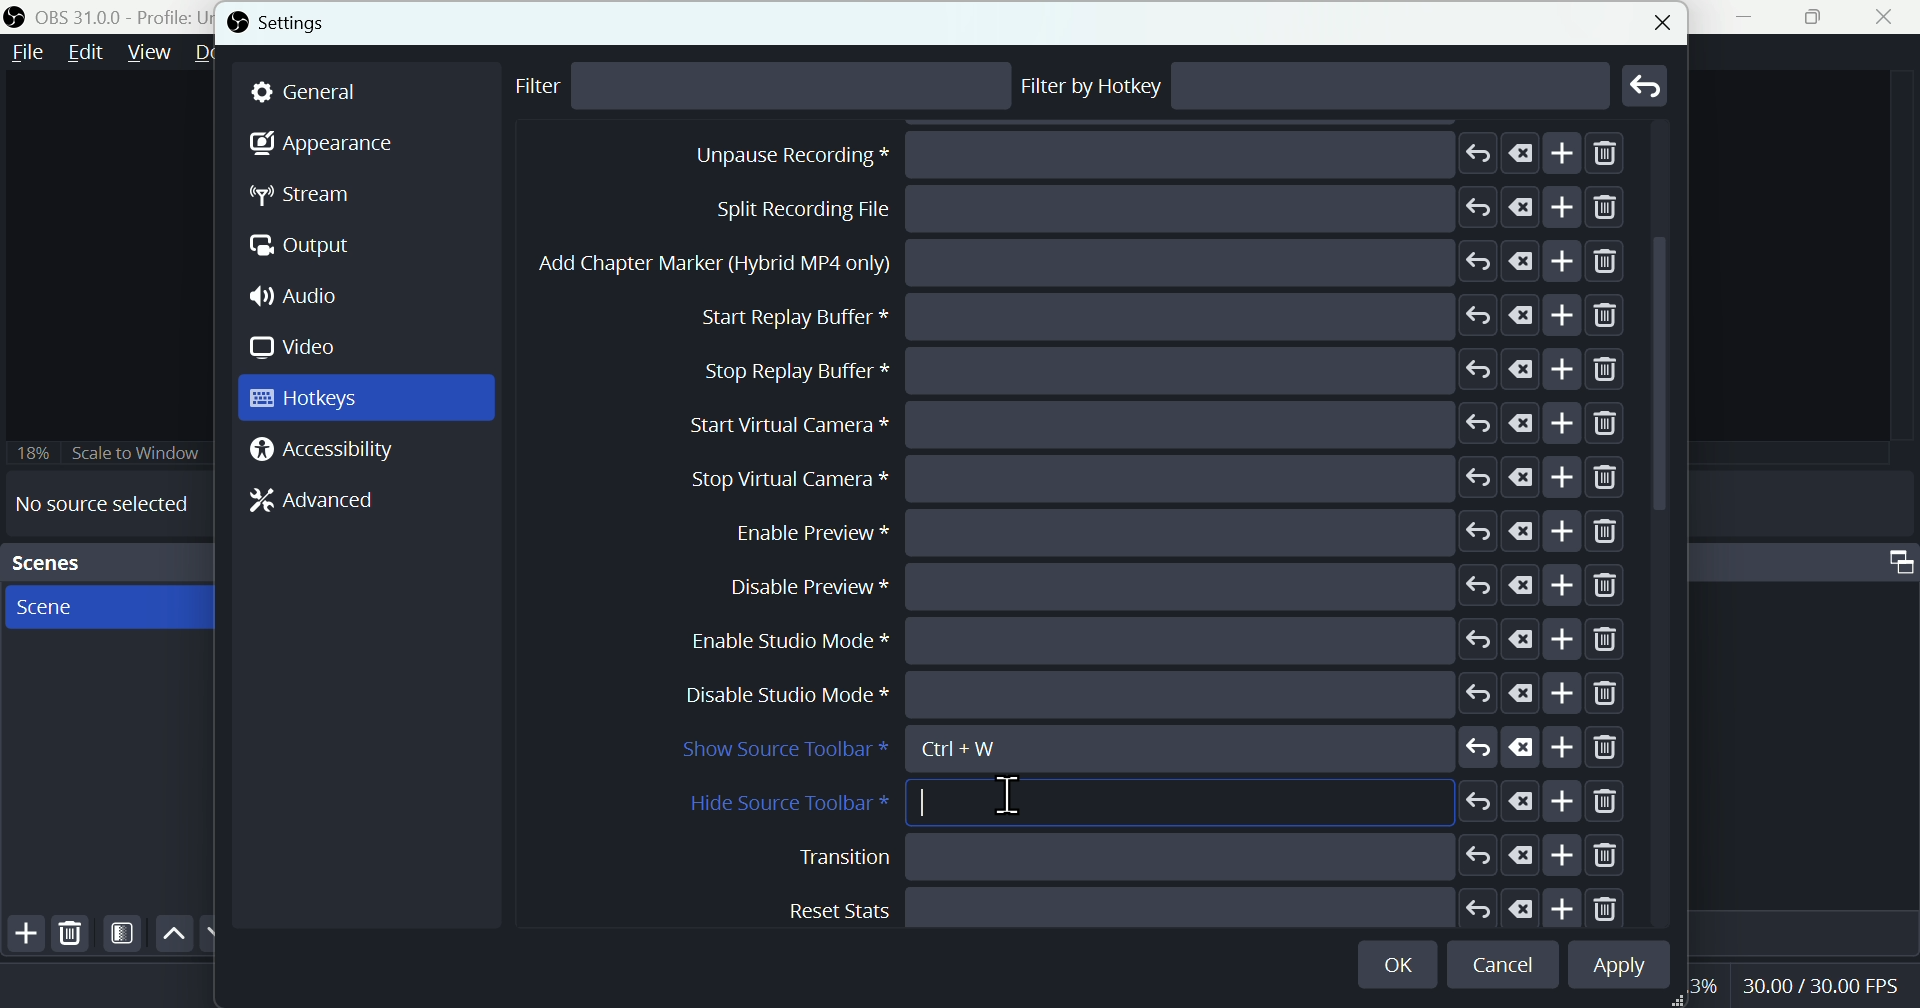 This screenshot has width=1920, height=1008. Describe the element at coordinates (104, 563) in the screenshot. I see `Scenes` at that location.